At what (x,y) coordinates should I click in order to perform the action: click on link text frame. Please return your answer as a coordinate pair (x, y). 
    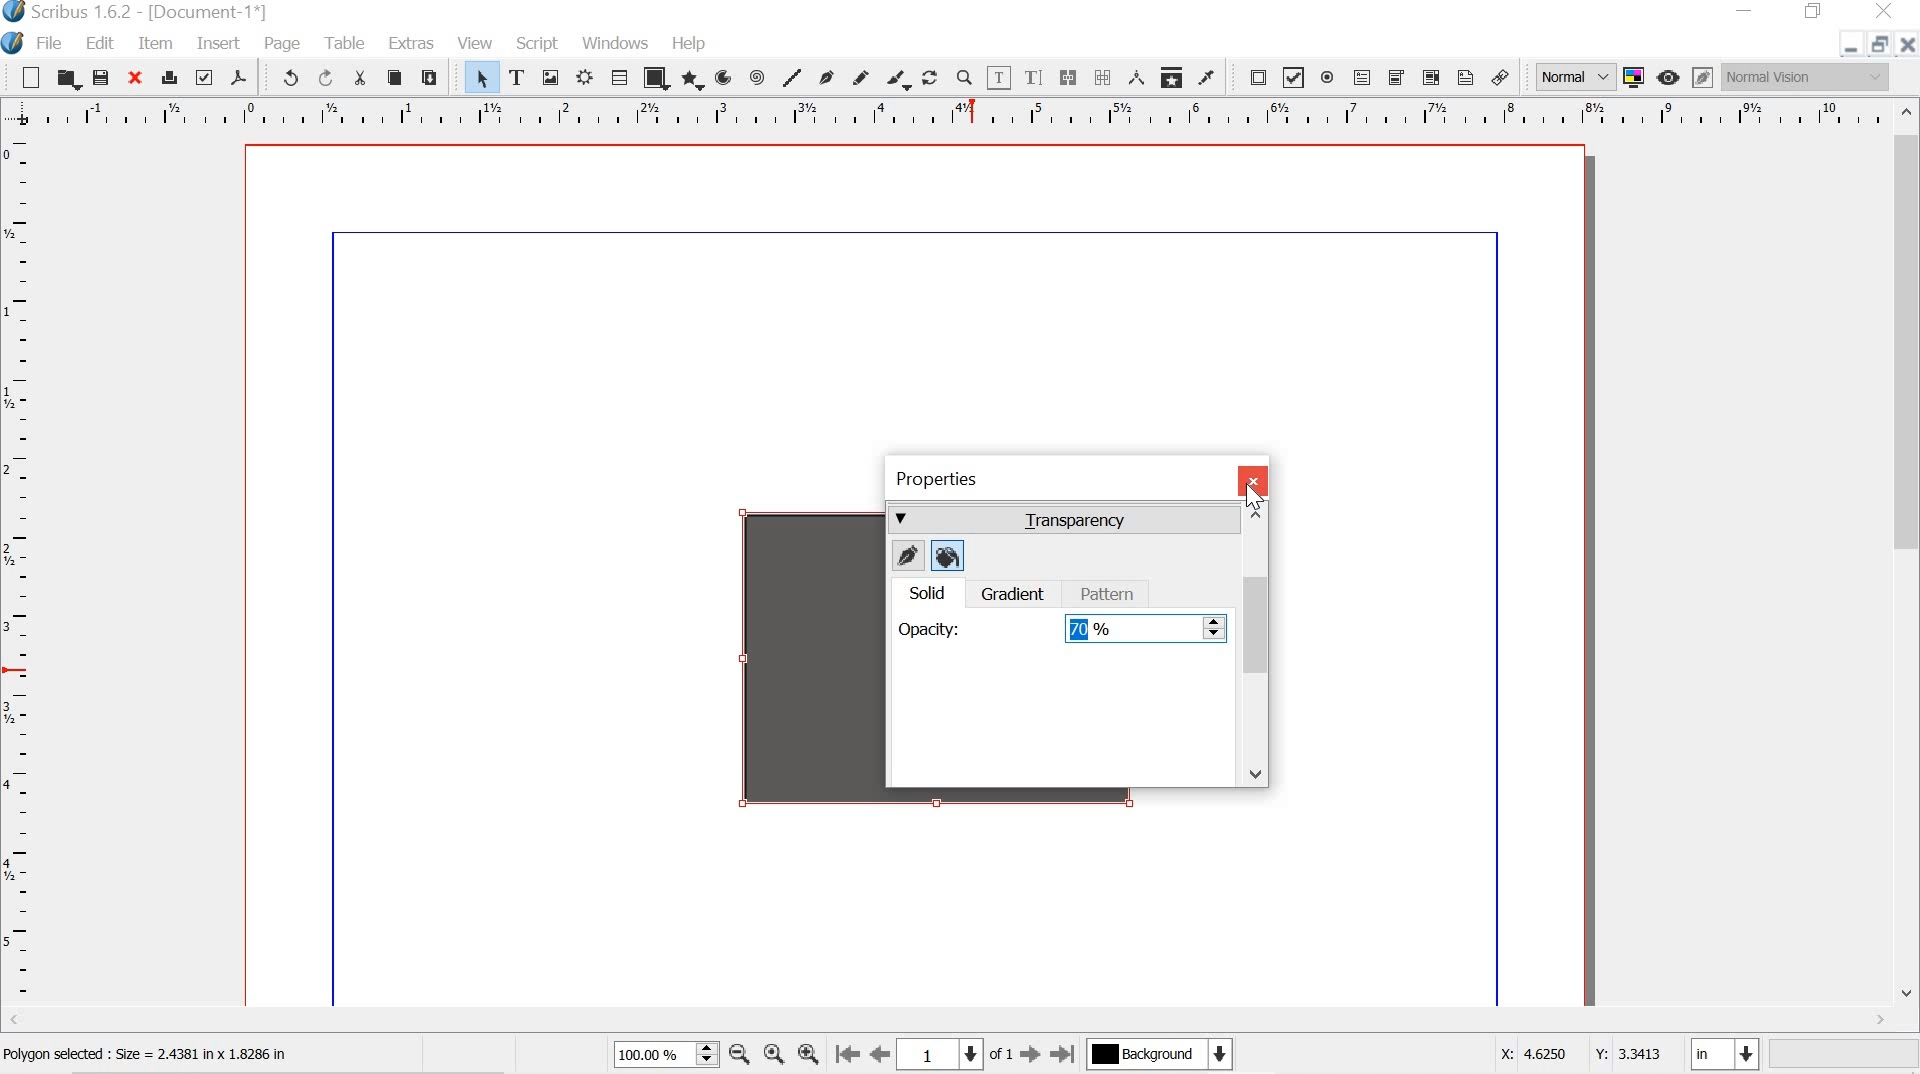
    Looking at the image, I should click on (1068, 79).